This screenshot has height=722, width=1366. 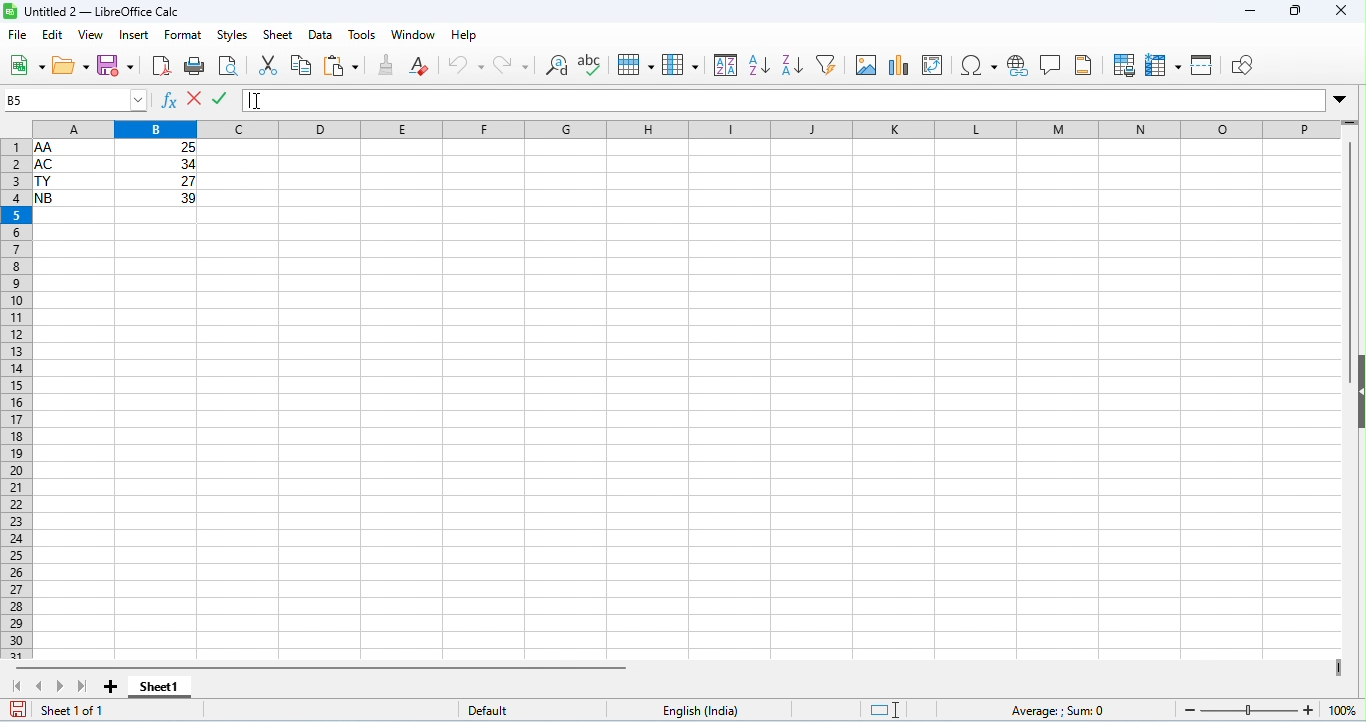 I want to click on column headings, so click(x=680, y=127).